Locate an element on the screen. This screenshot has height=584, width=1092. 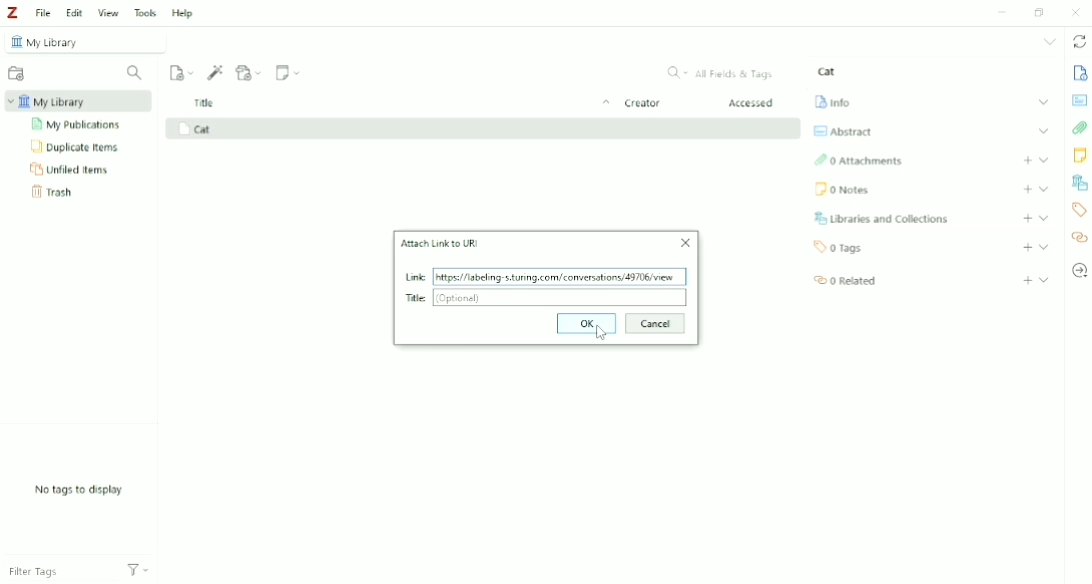
Libraries and Collections is located at coordinates (880, 218).